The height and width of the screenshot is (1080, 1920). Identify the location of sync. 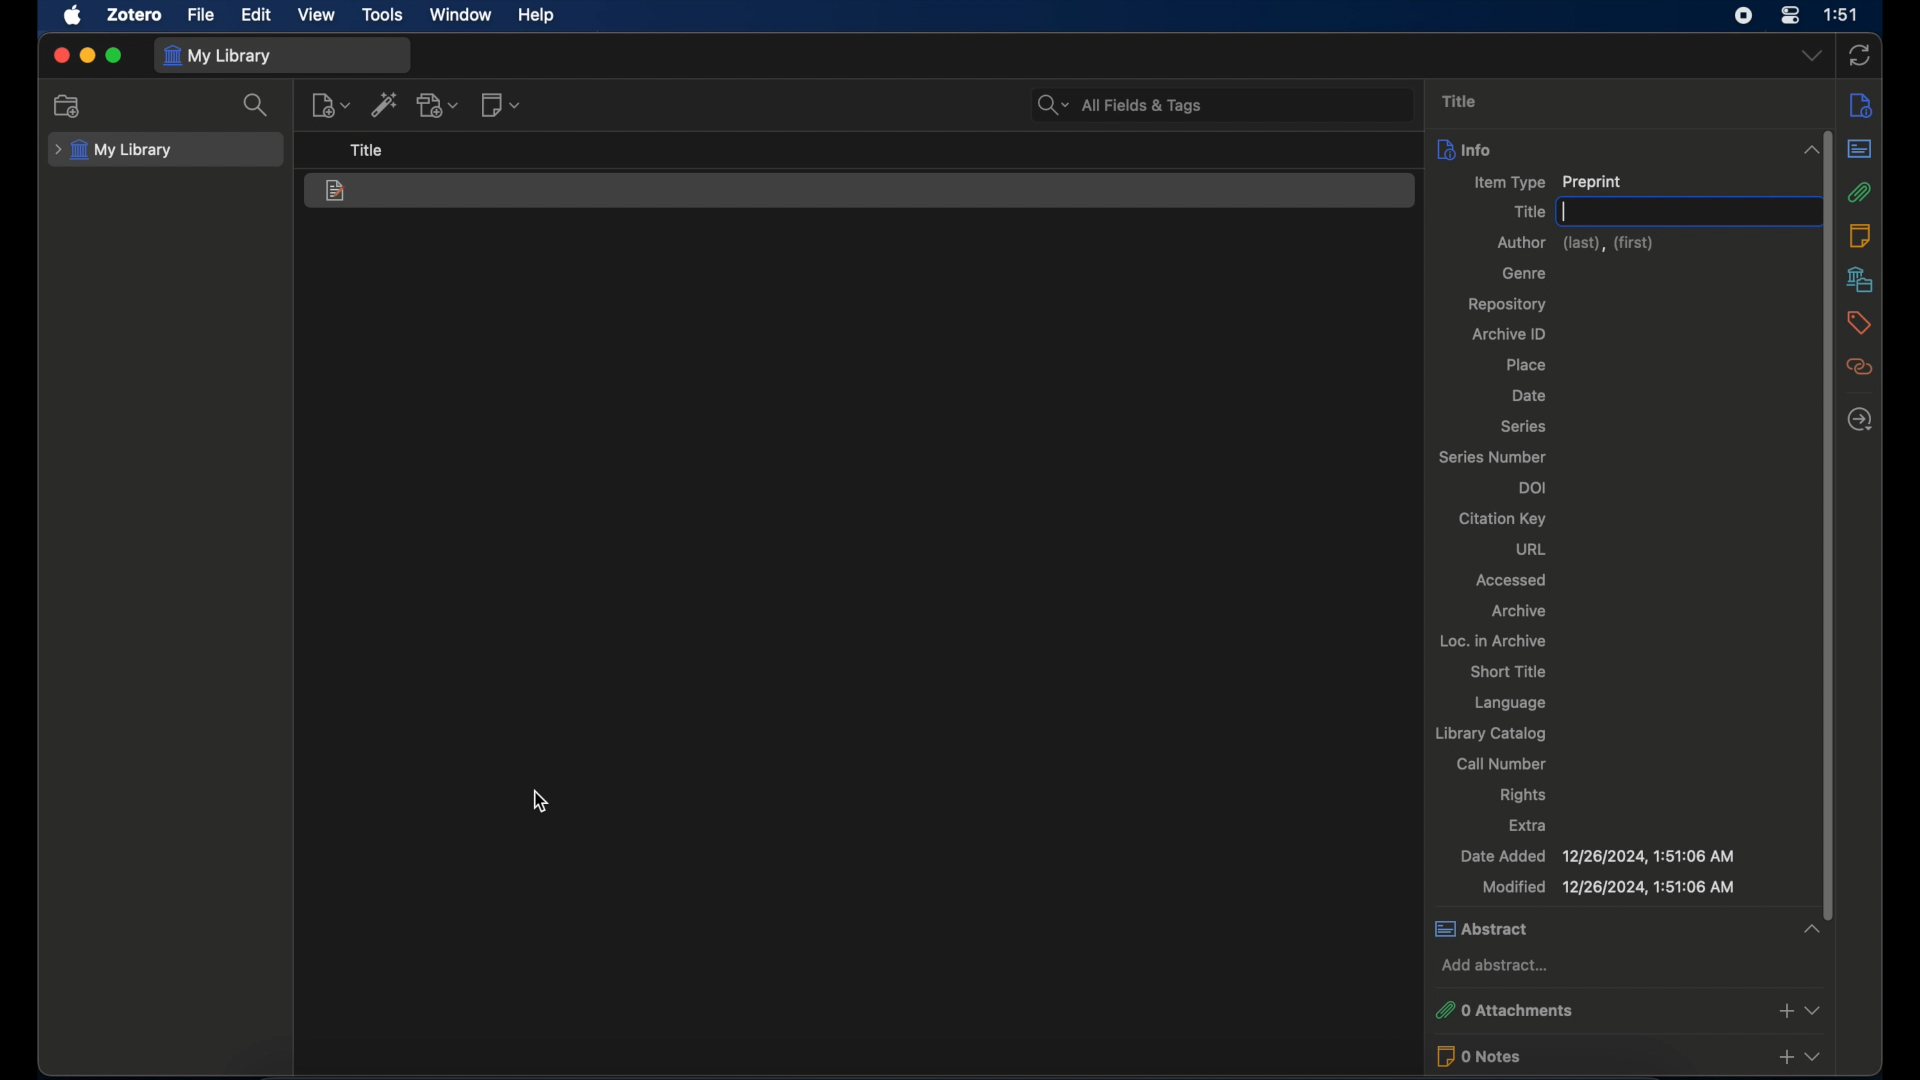
(1858, 55).